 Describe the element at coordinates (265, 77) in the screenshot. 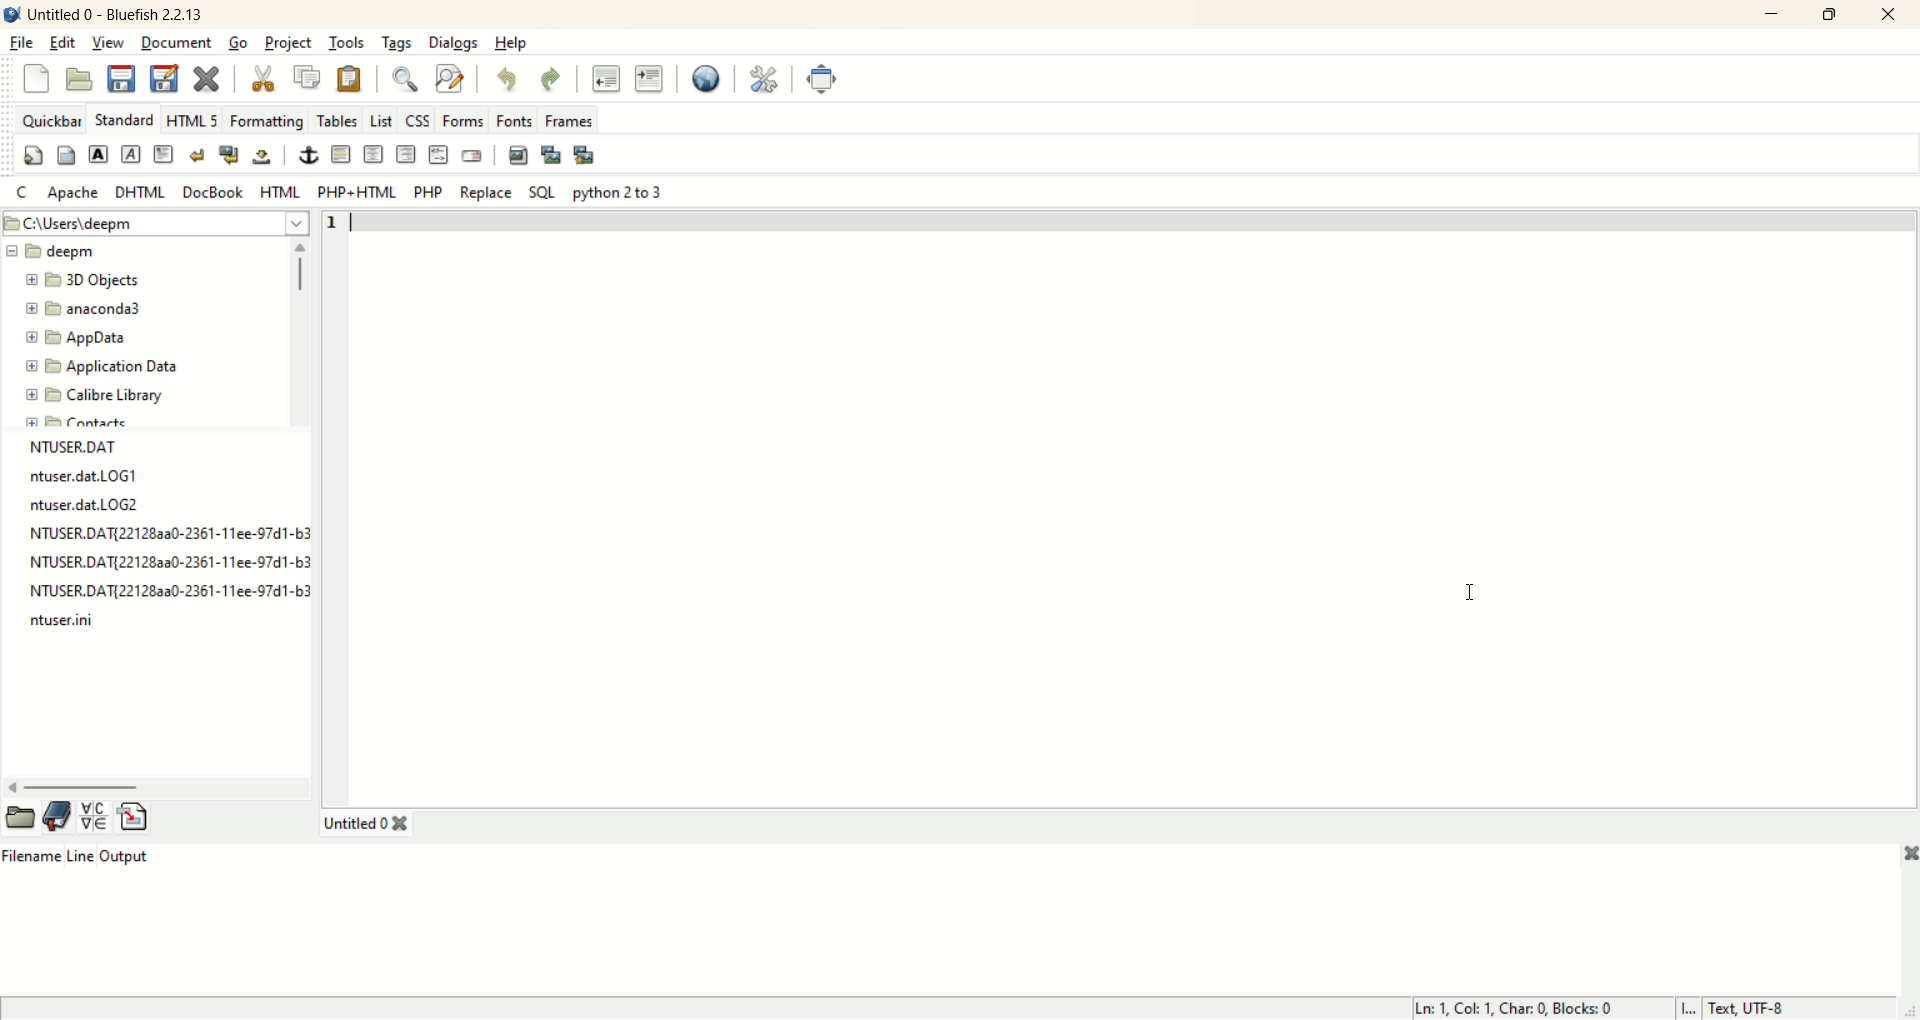

I see `cut` at that location.